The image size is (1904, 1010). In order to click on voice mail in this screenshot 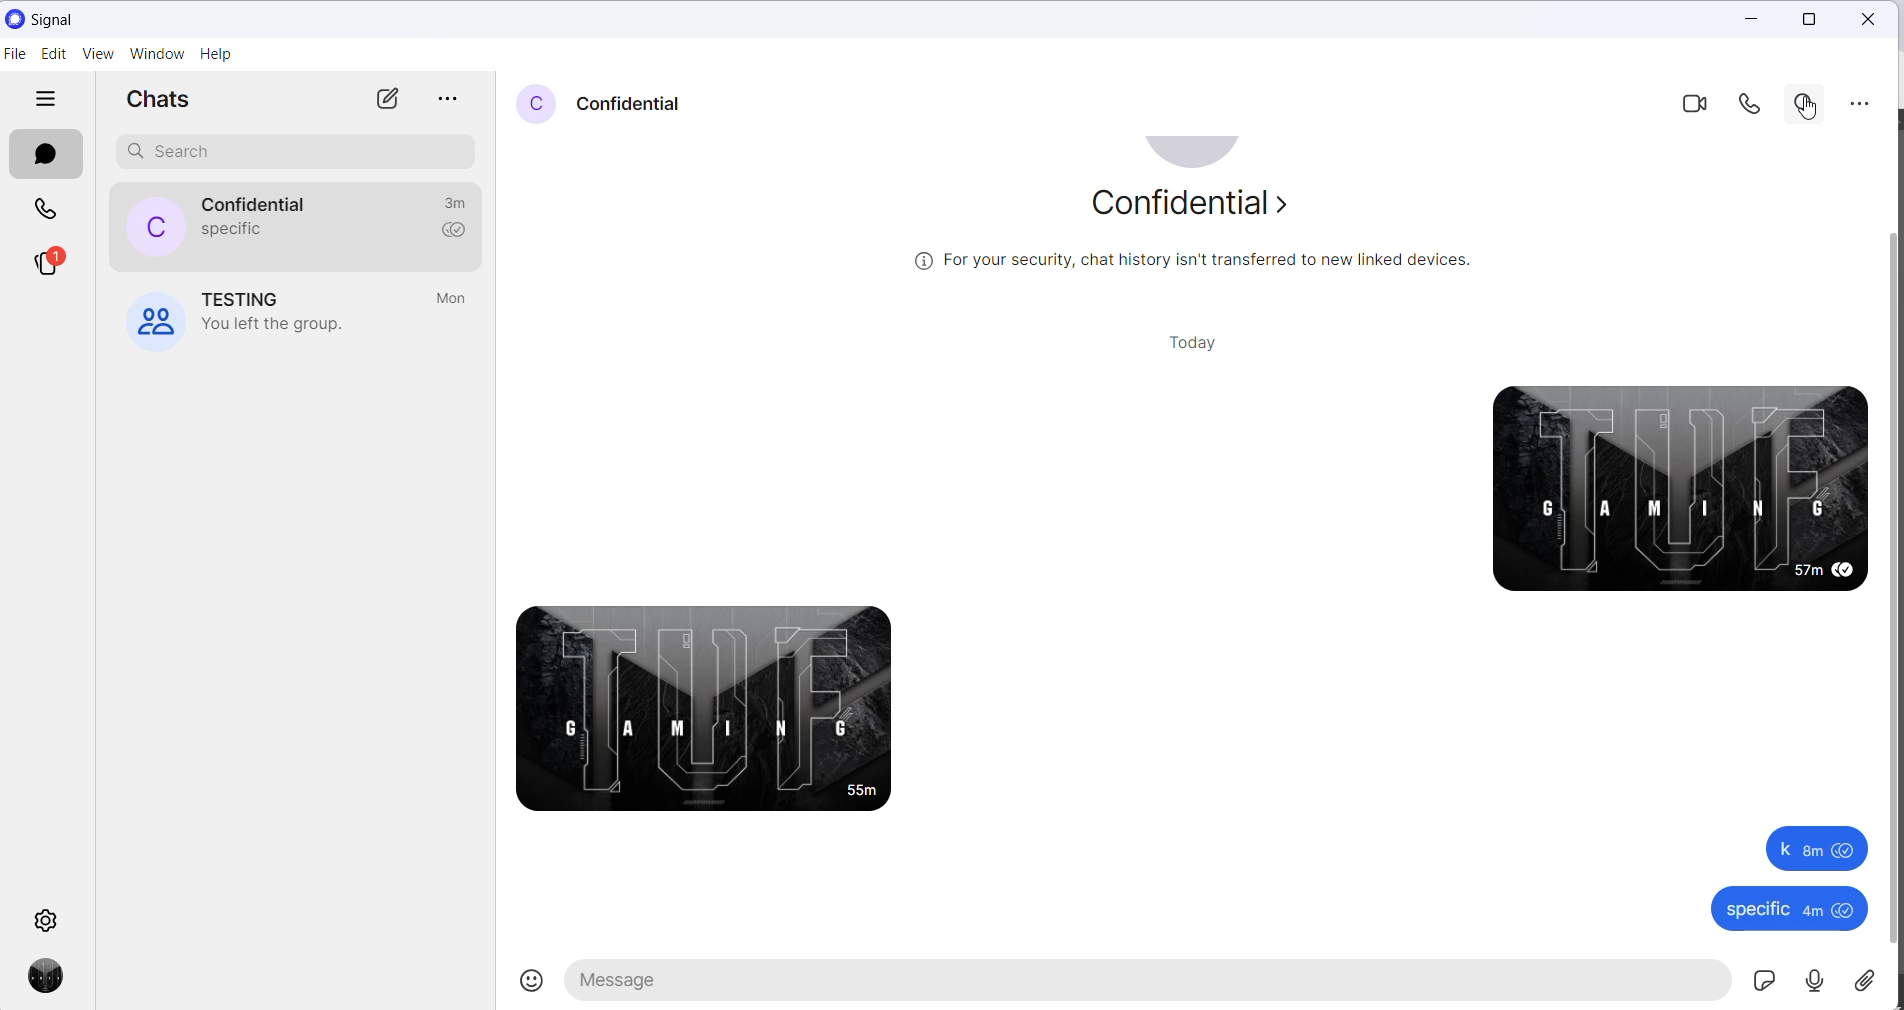, I will do `click(1812, 983)`.